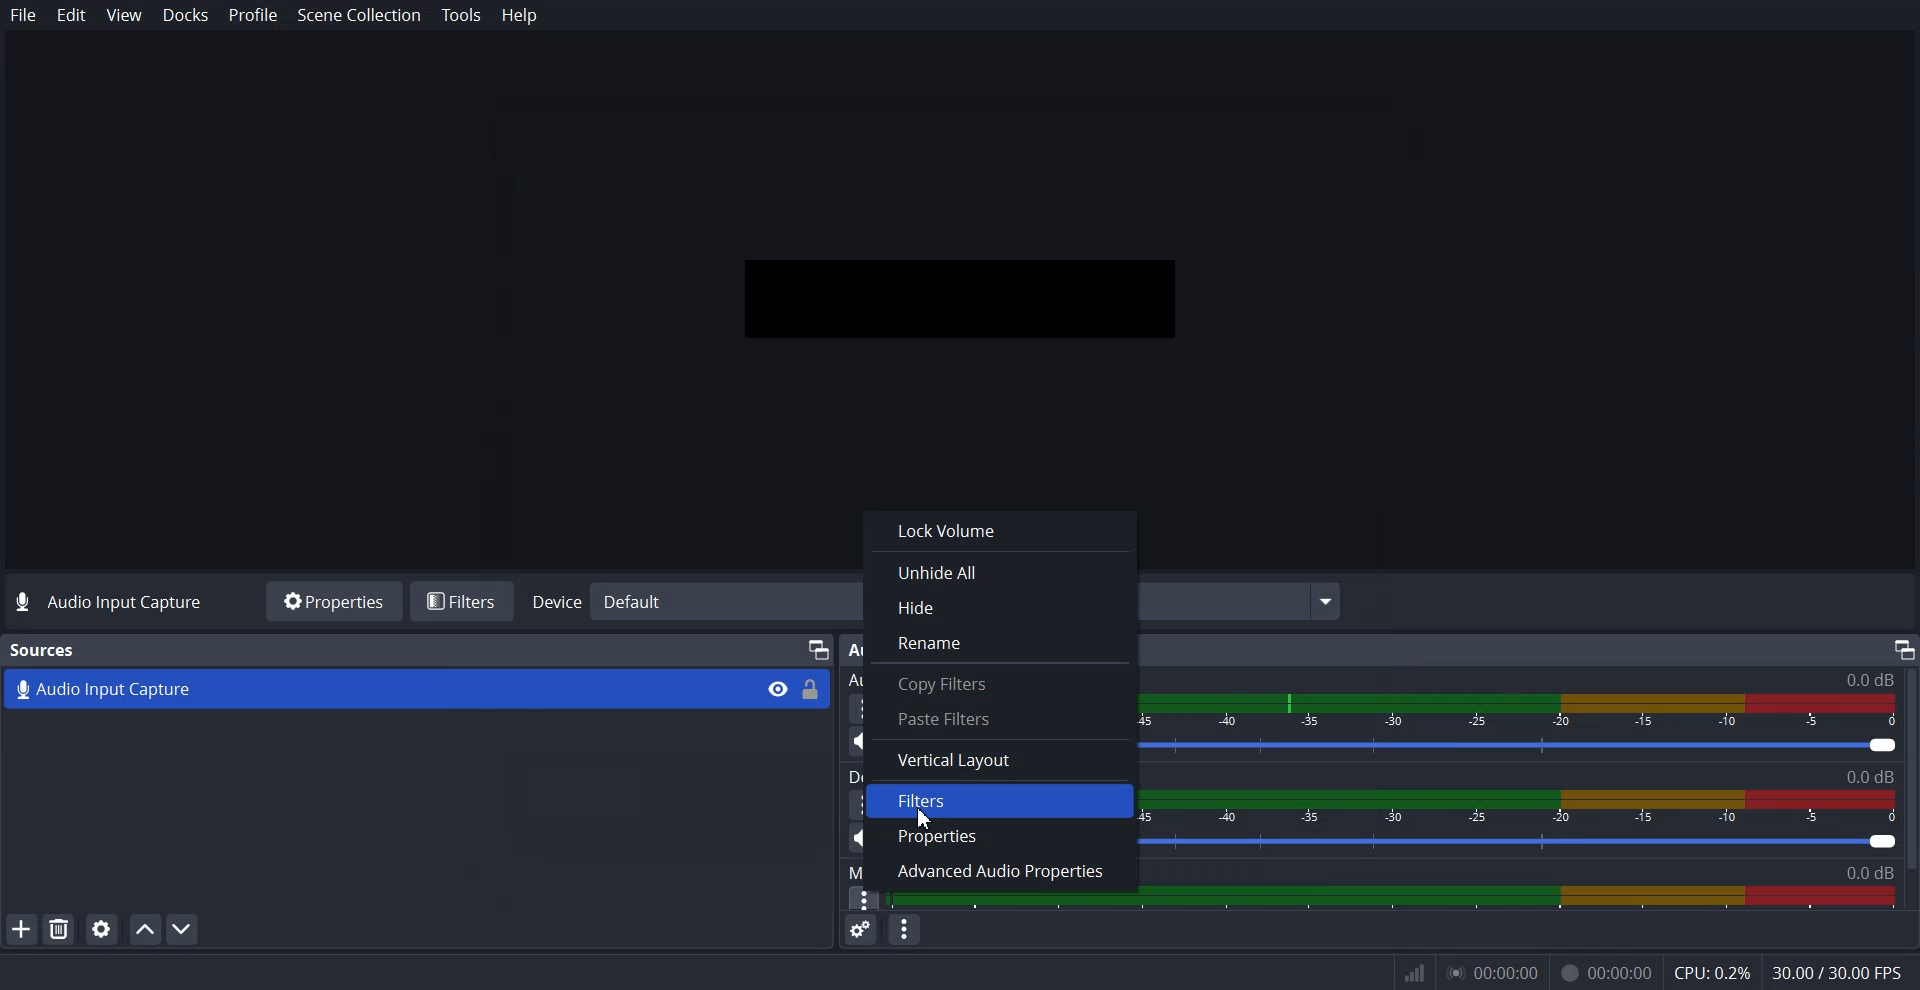  What do you see at coordinates (1711, 975) in the screenshot?
I see `CPU: 0.3%` at bounding box center [1711, 975].